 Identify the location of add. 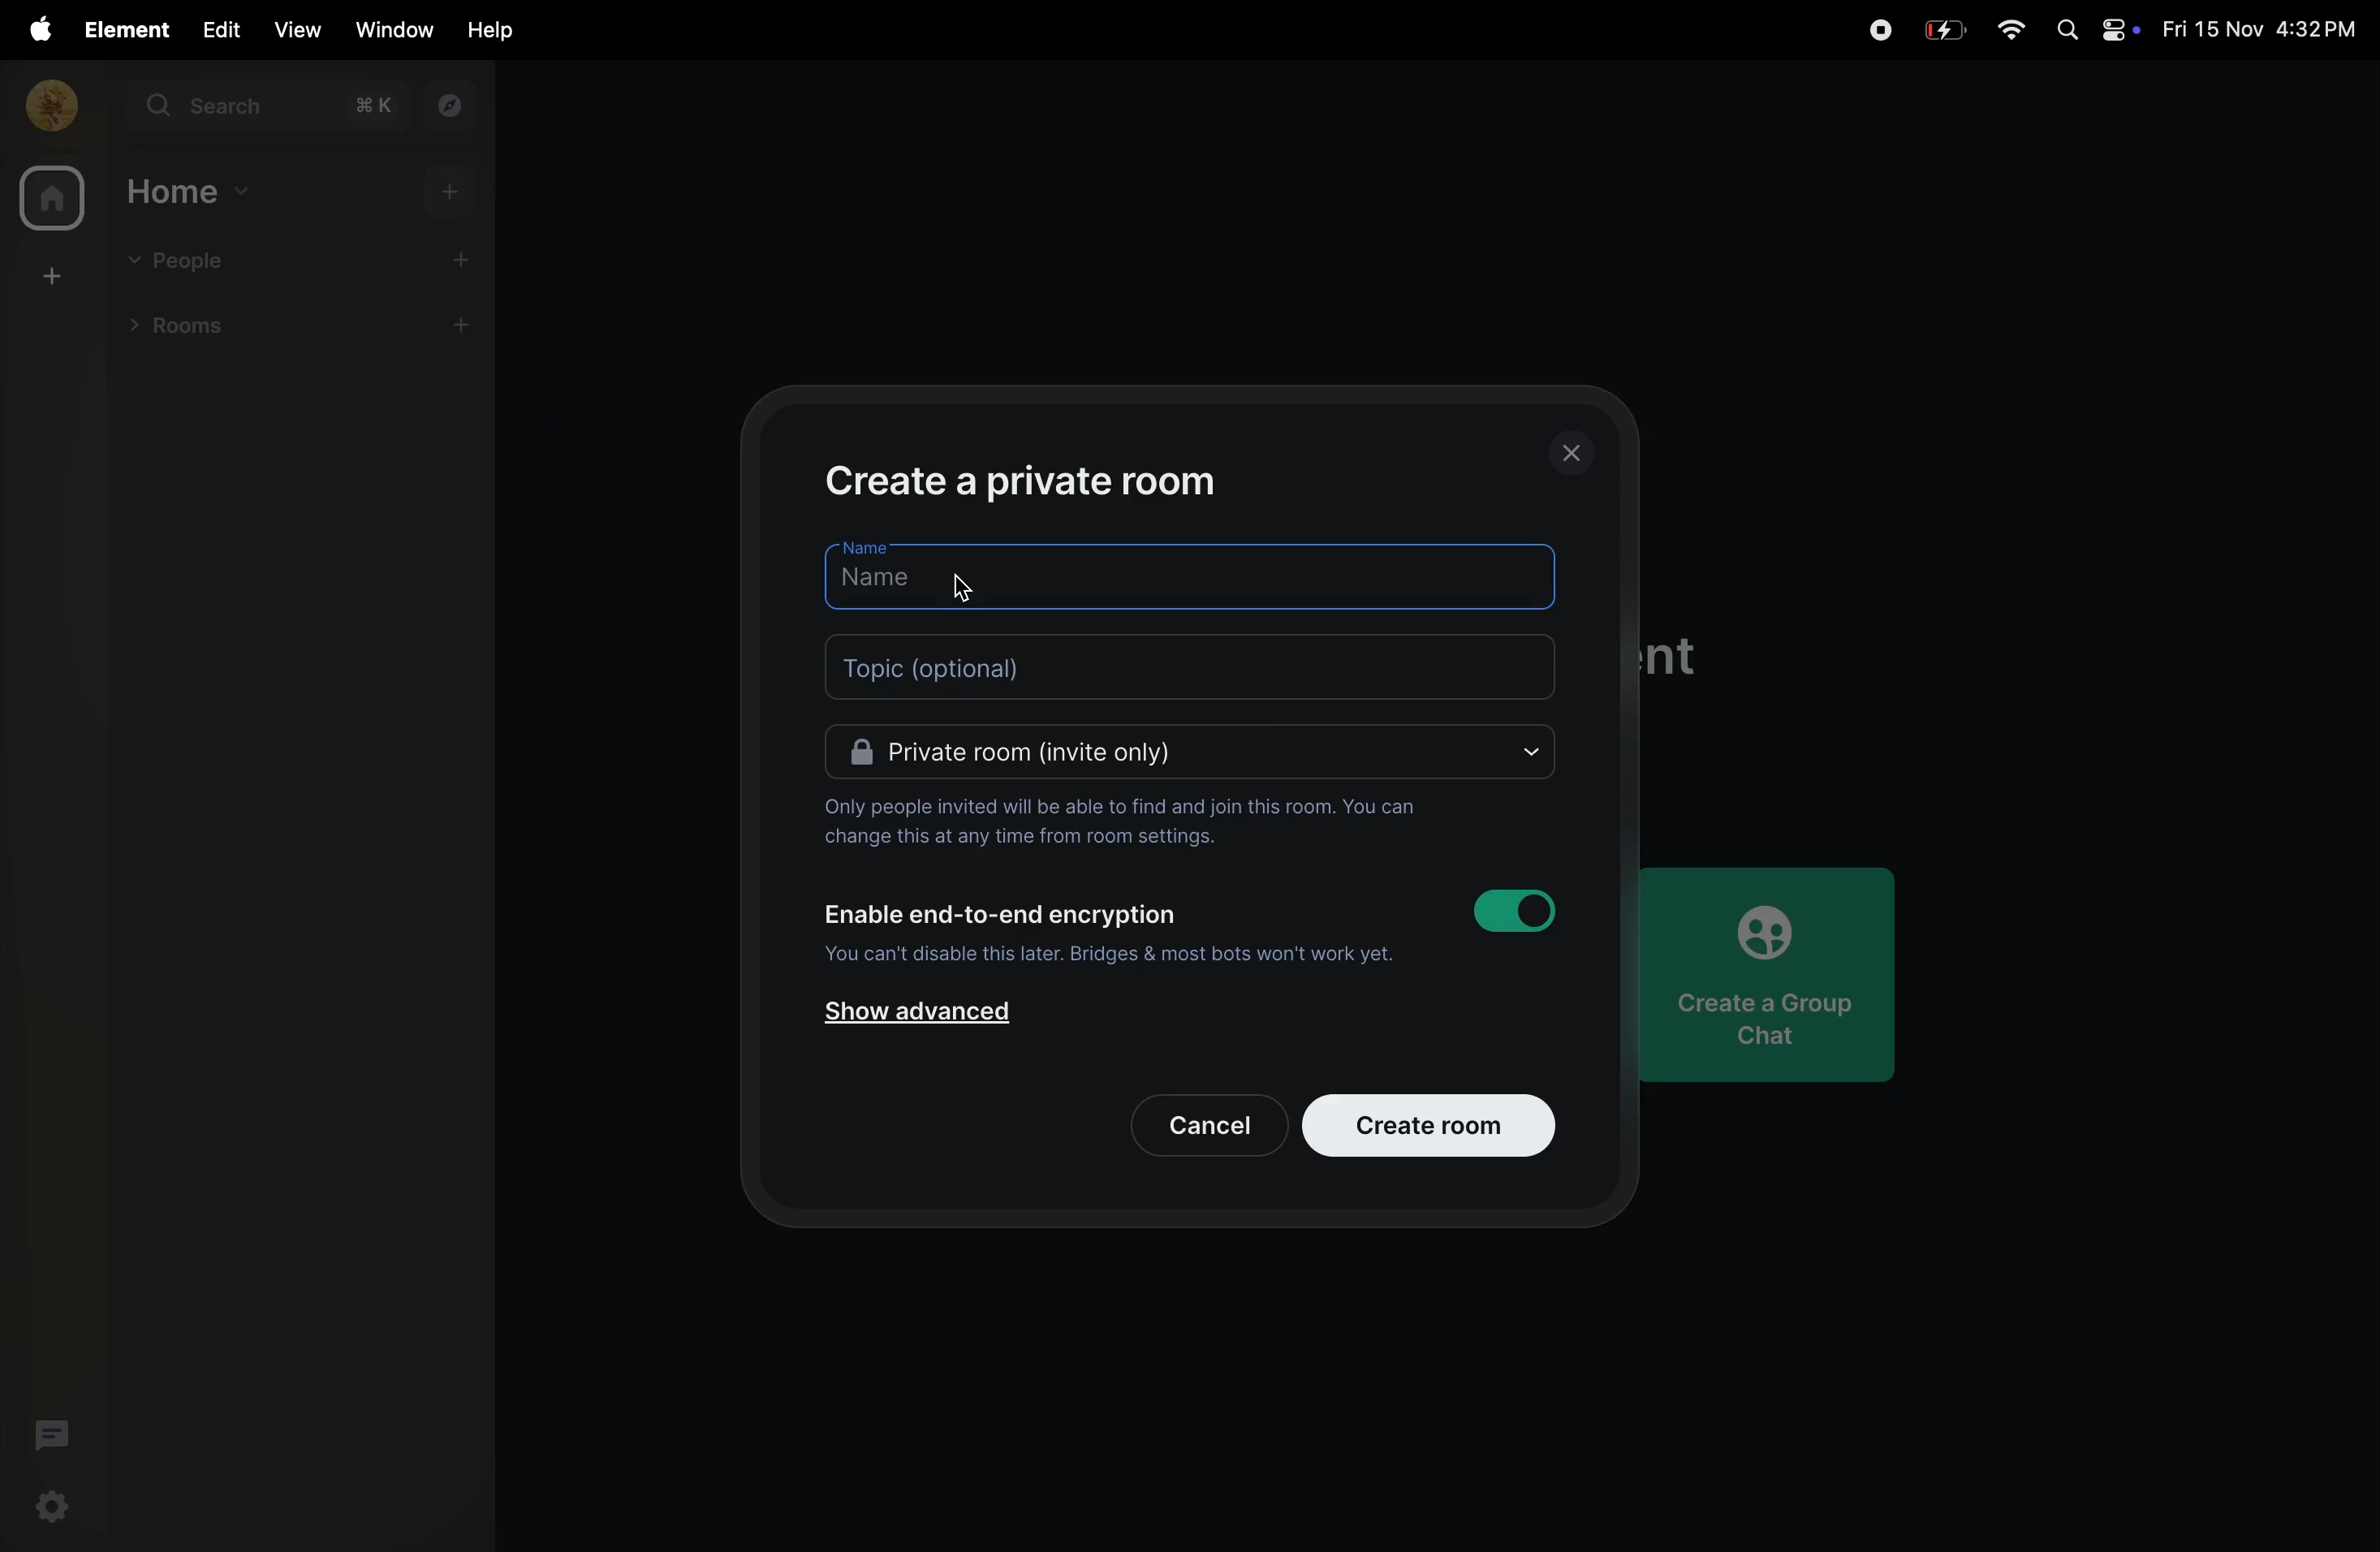
(470, 258).